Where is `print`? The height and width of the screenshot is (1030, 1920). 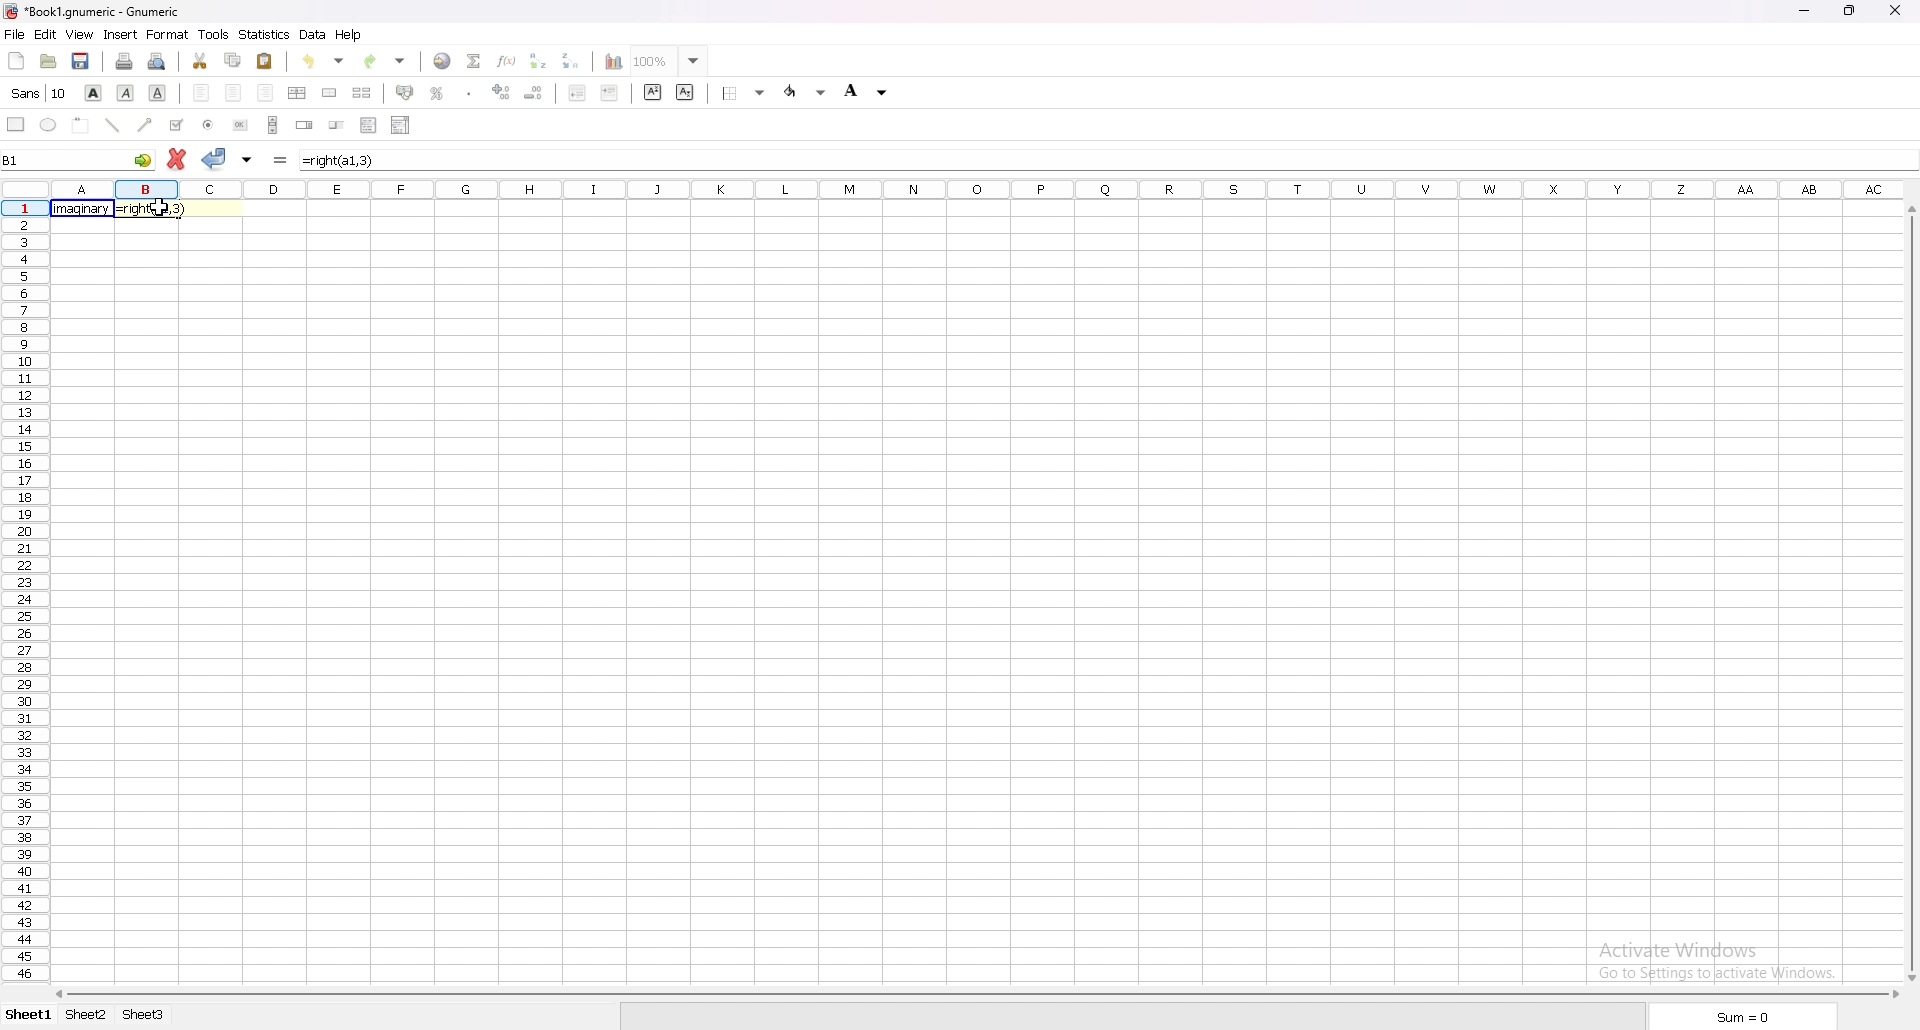
print is located at coordinates (124, 60).